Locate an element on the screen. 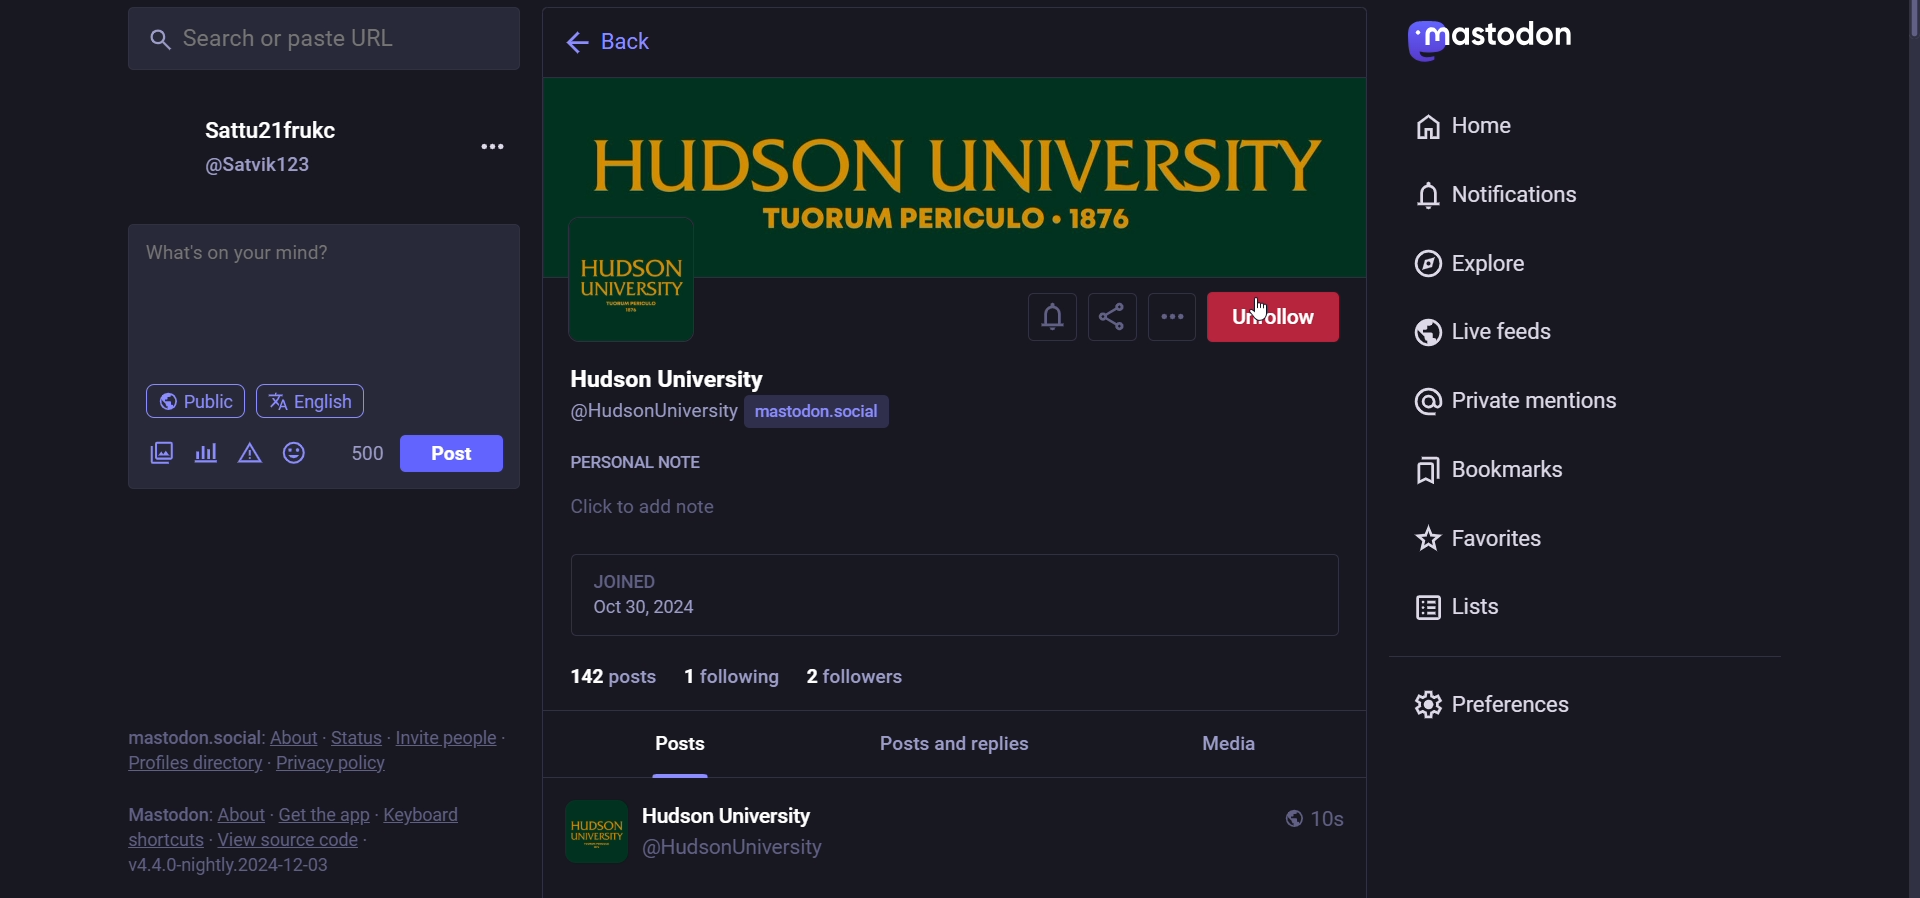  mastodon social is located at coordinates (820, 414).